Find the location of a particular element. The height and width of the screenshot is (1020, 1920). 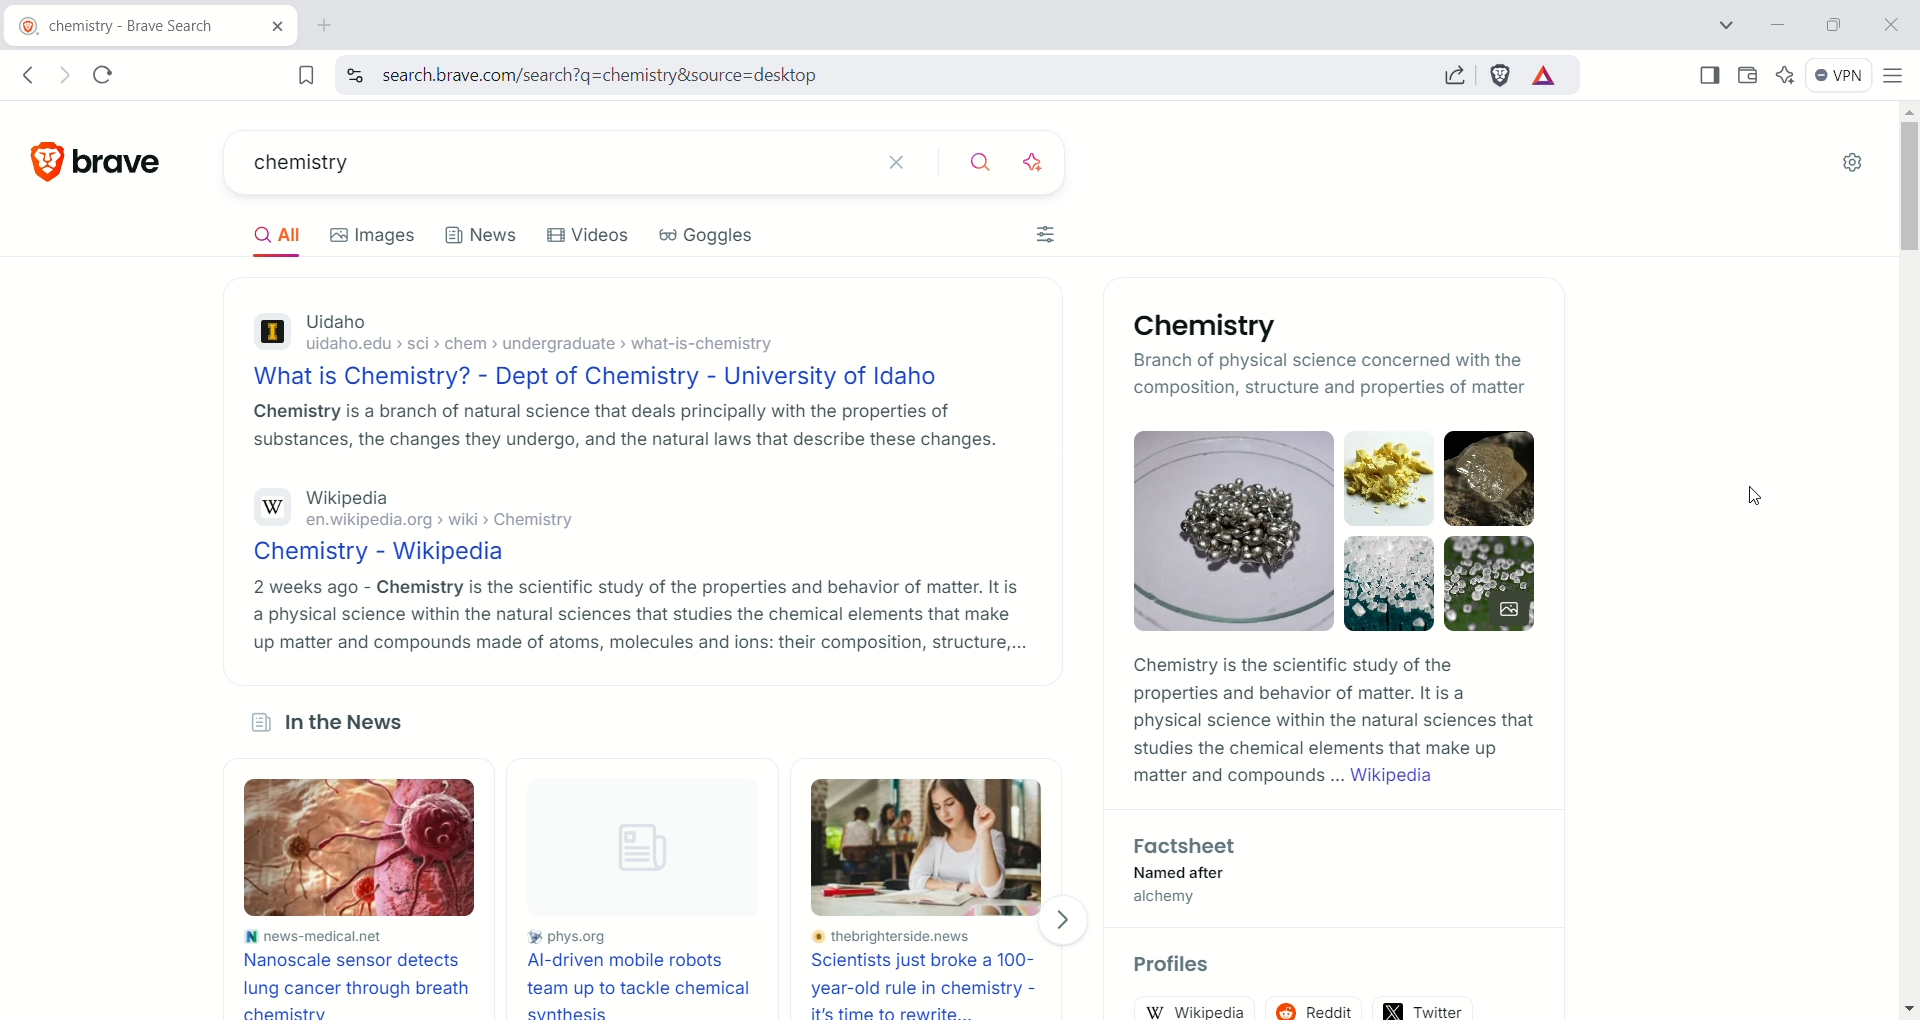

search tabs is located at coordinates (1730, 25).